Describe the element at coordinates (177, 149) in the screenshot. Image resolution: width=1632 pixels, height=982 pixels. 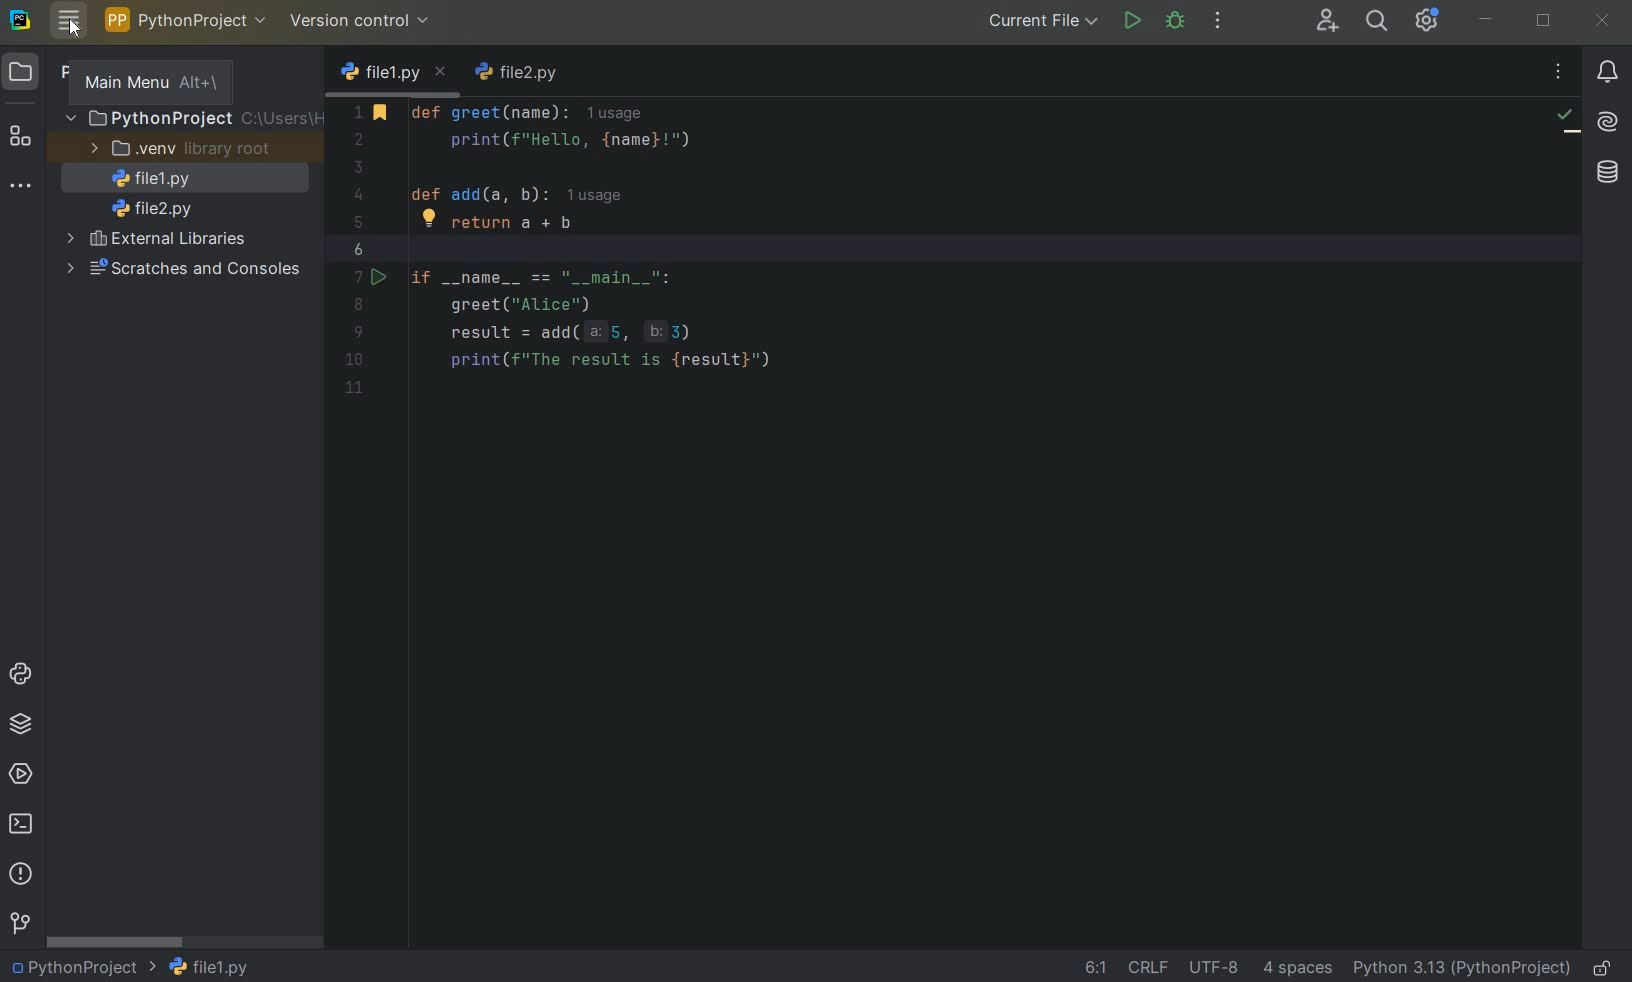
I see `.venv` at that location.